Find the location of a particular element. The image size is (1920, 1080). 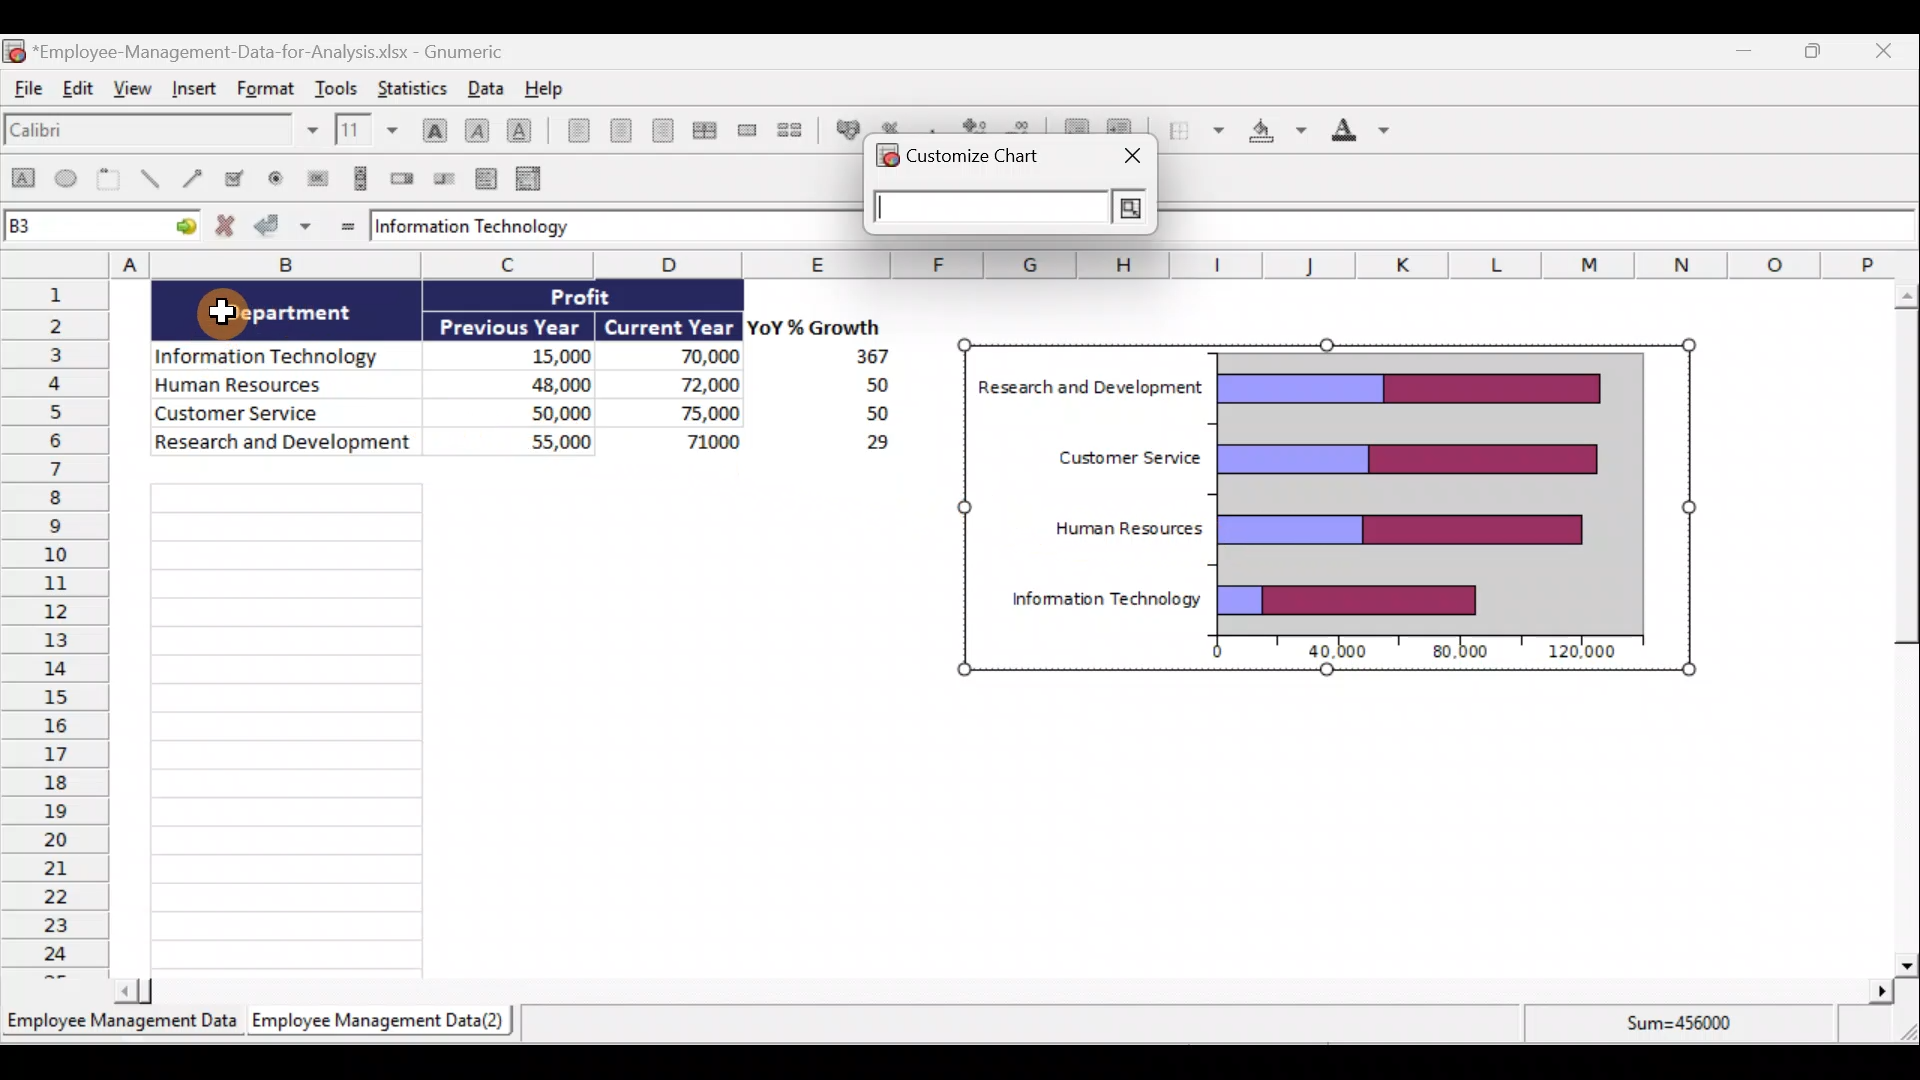

Cursor is located at coordinates (227, 314).